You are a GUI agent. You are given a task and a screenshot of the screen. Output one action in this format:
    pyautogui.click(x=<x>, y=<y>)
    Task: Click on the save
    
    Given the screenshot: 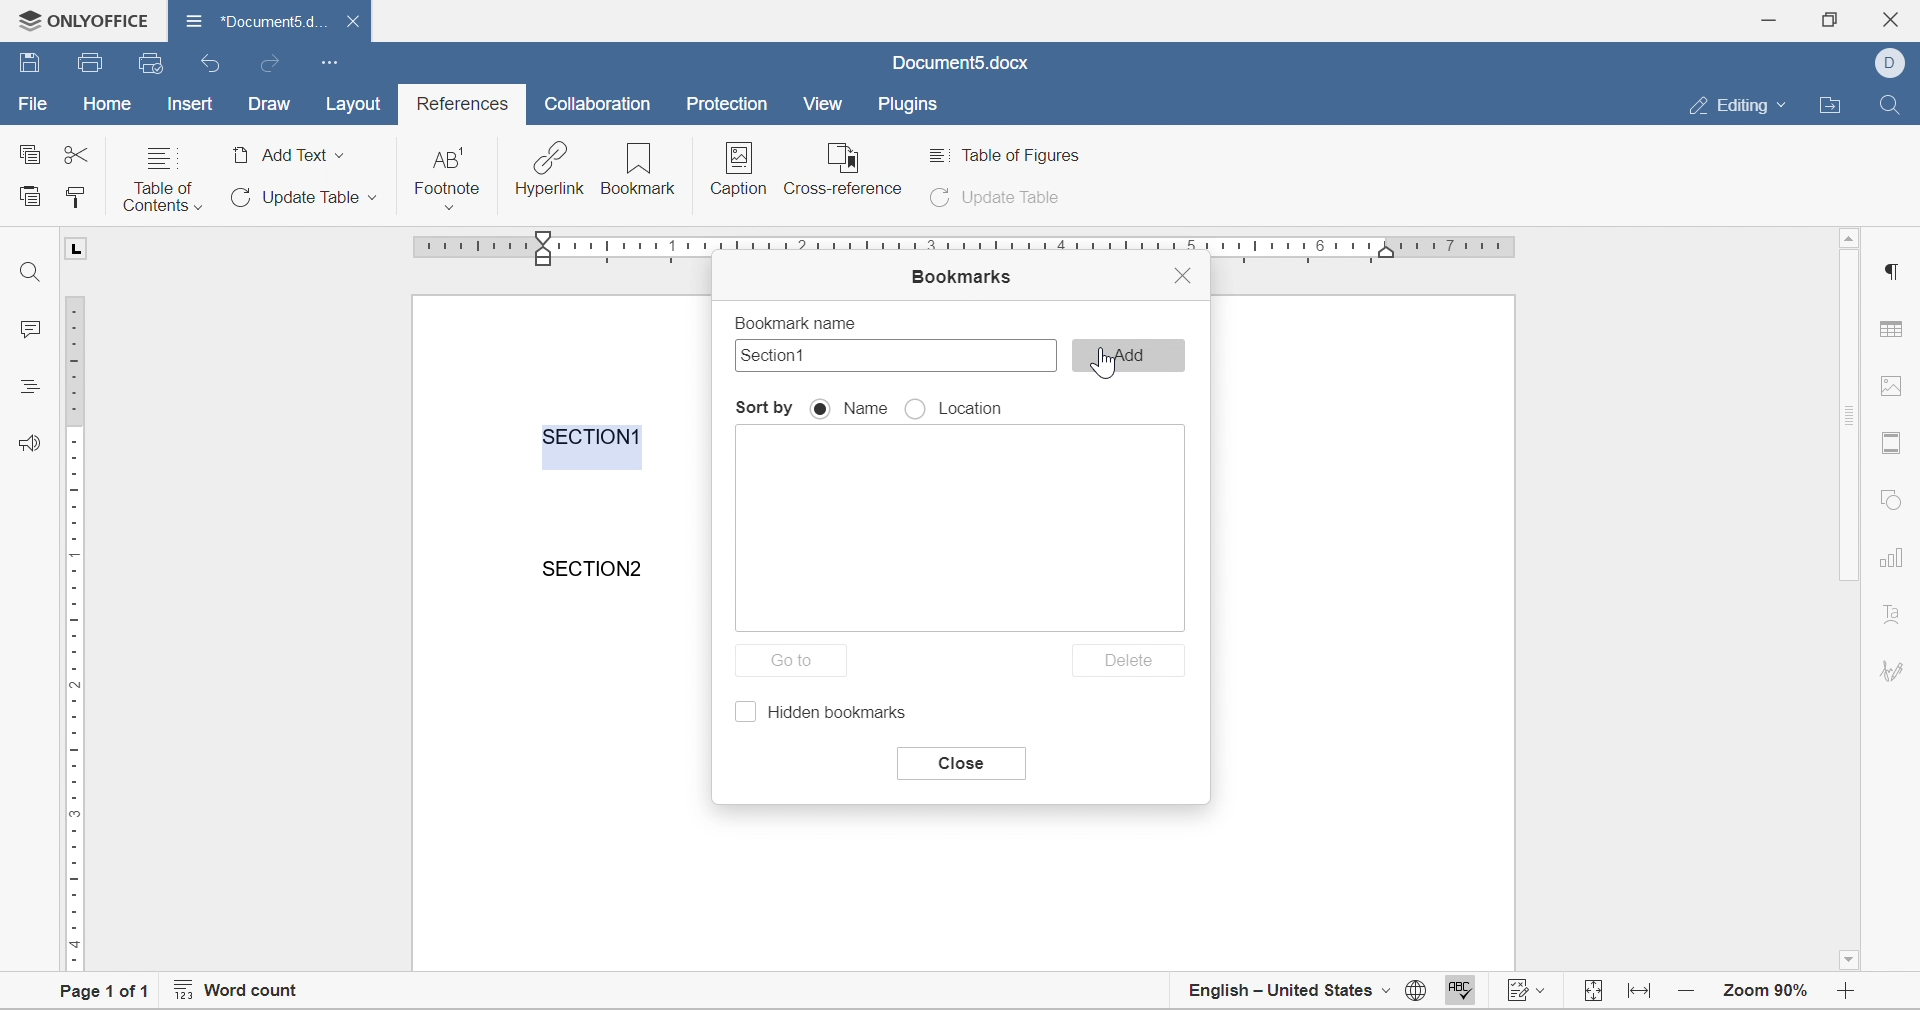 What is the action you would take?
    pyautogui.click(x=92, y=63)
    